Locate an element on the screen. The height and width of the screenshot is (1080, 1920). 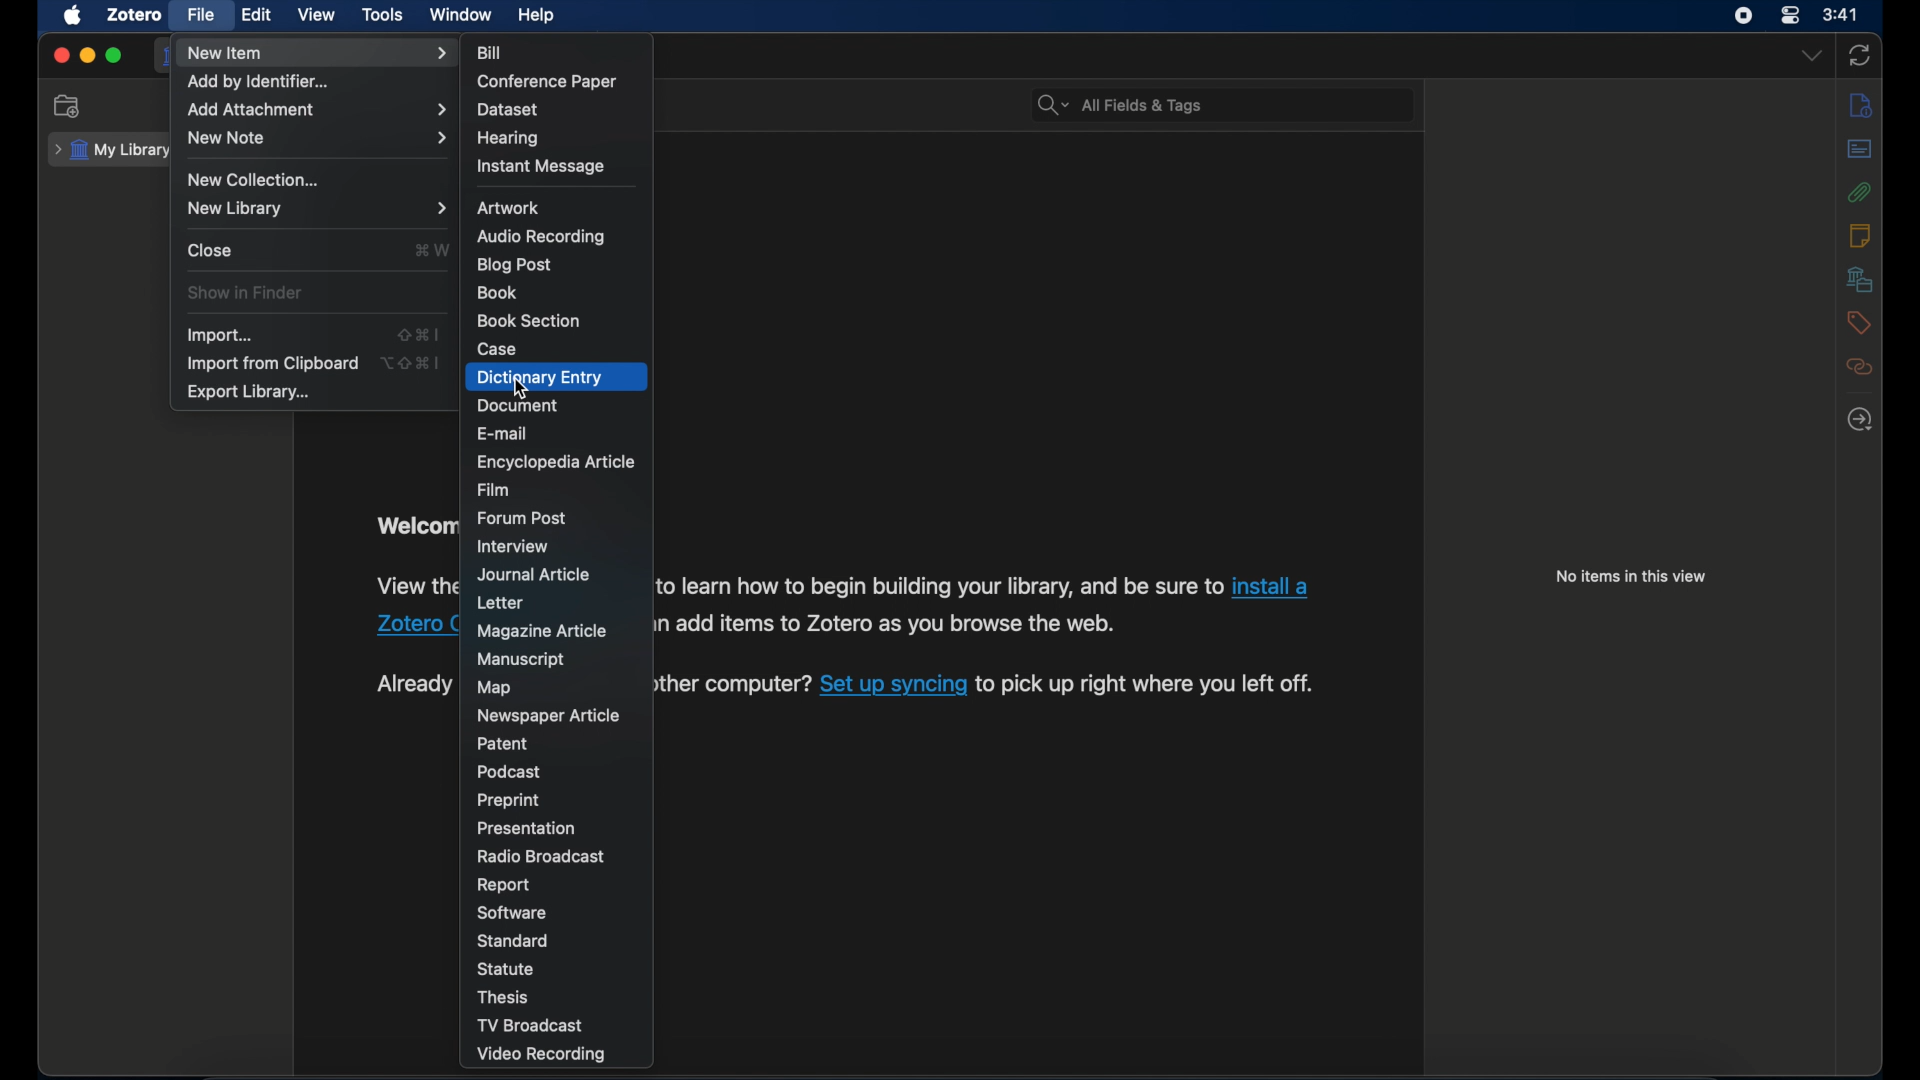
import is located at coordinates (223, 337).